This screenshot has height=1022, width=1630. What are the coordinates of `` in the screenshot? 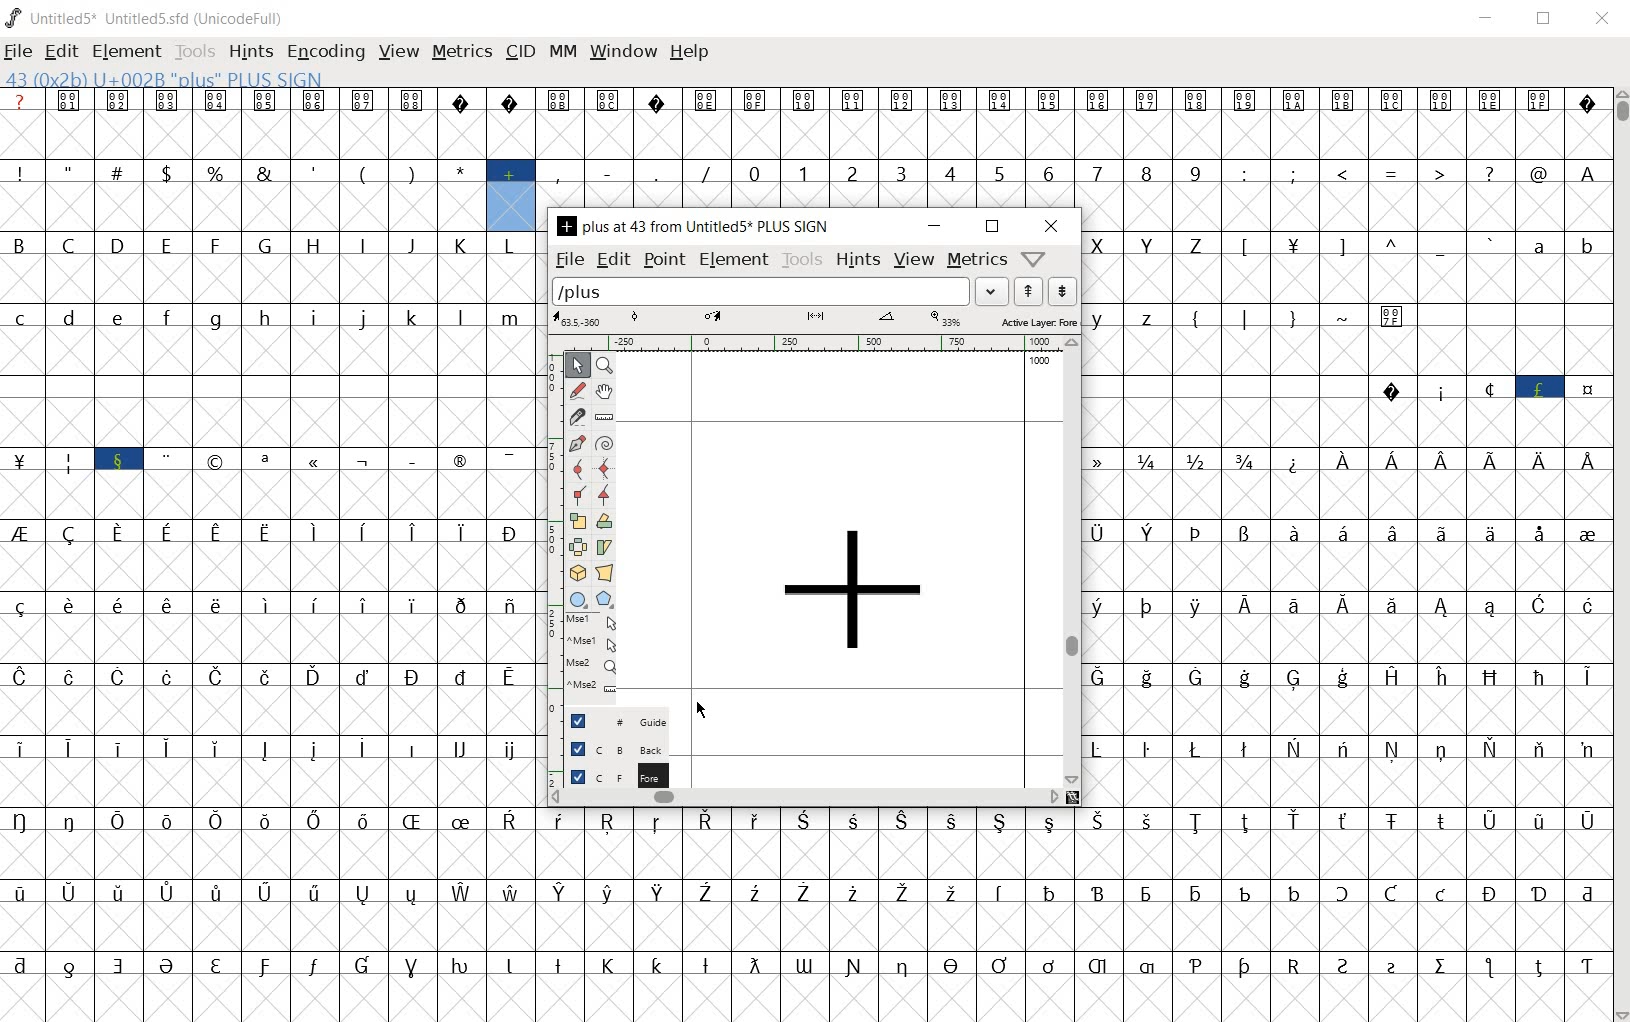 It's located at (485, 772).